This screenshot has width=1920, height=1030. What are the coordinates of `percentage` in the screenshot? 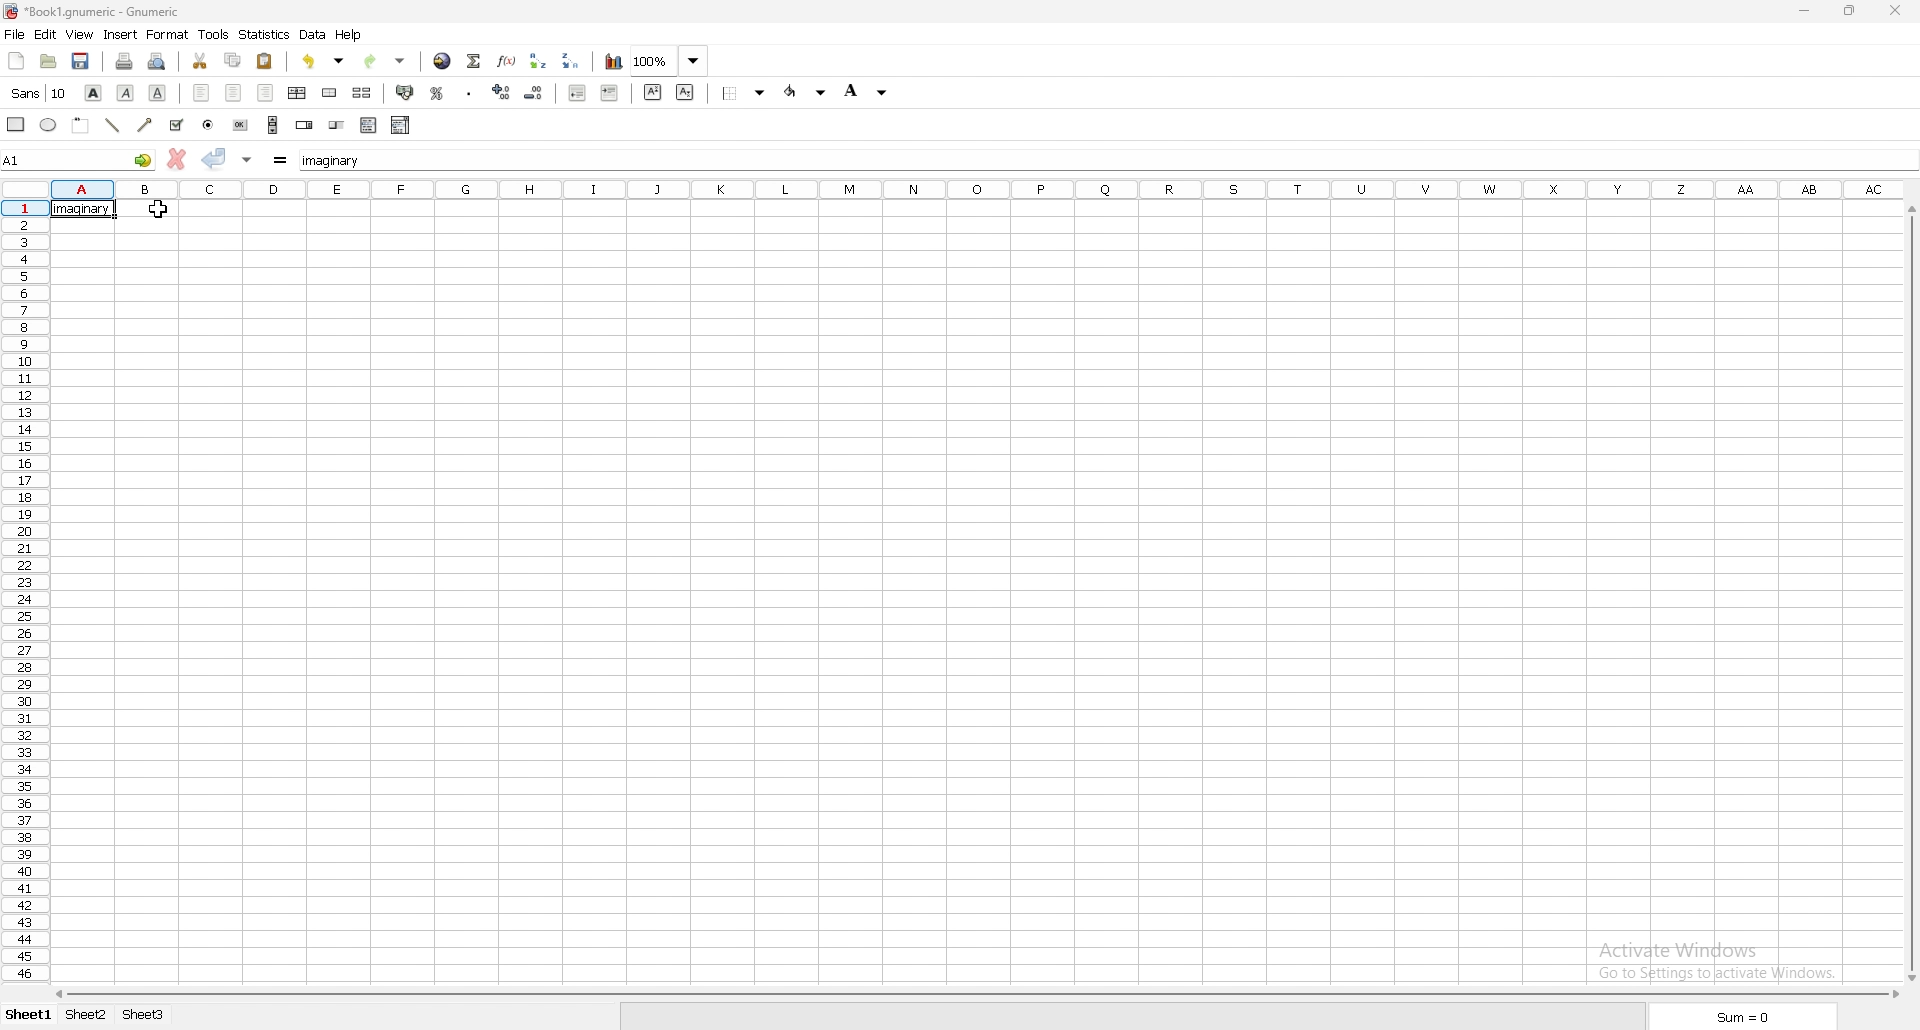 It's located at (437, 93).